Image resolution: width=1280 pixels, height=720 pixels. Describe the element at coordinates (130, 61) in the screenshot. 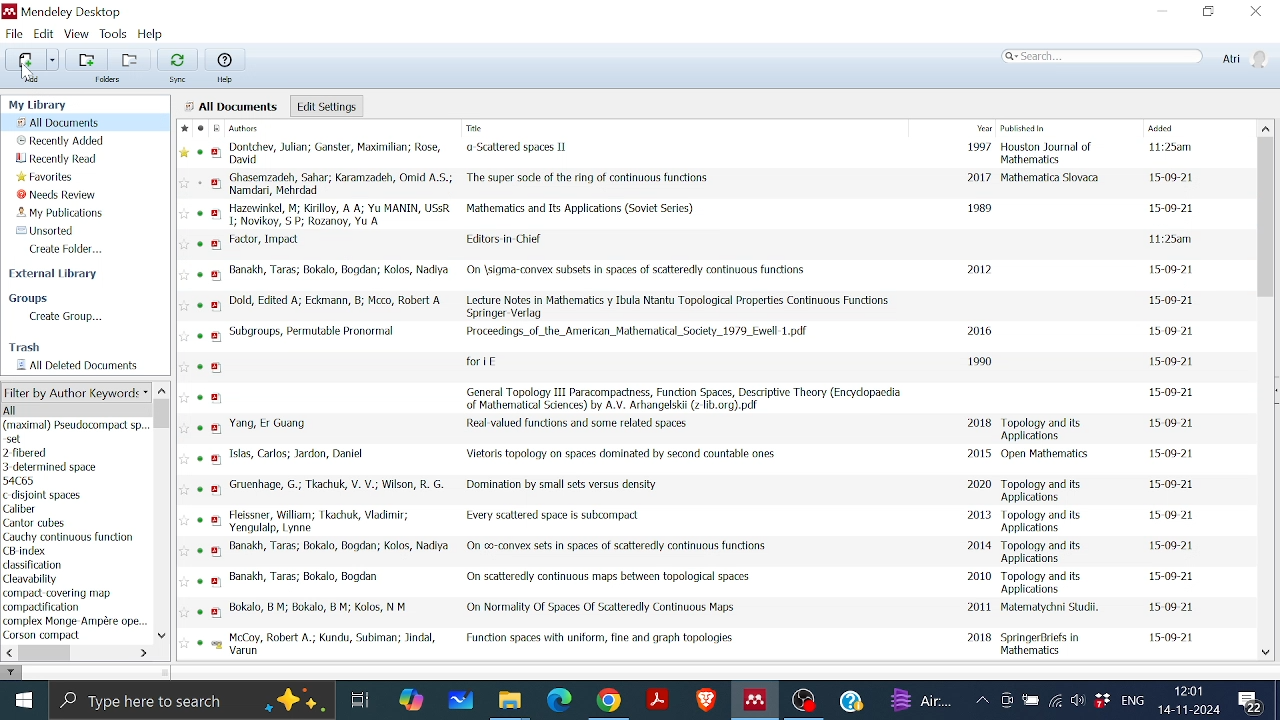

I see `Remove folder` at that location.